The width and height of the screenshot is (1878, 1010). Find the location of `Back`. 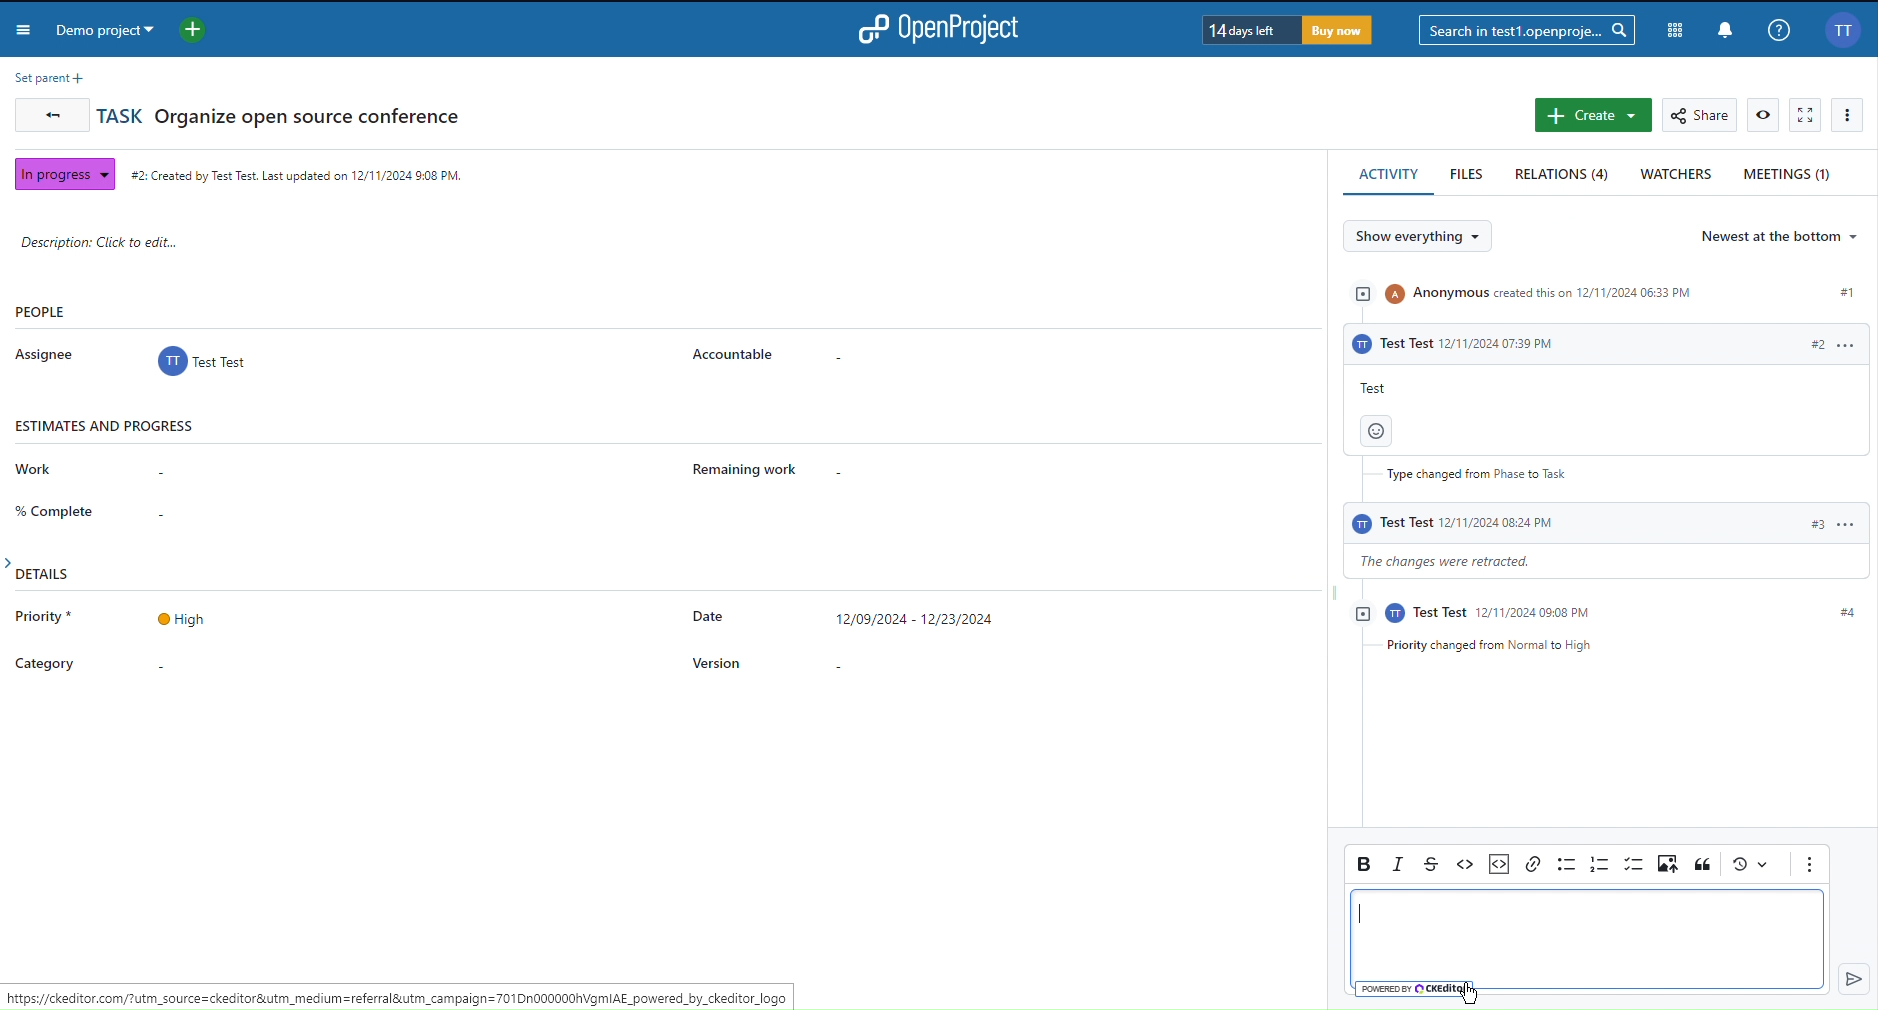

Back is located at coordinates (48, 118).